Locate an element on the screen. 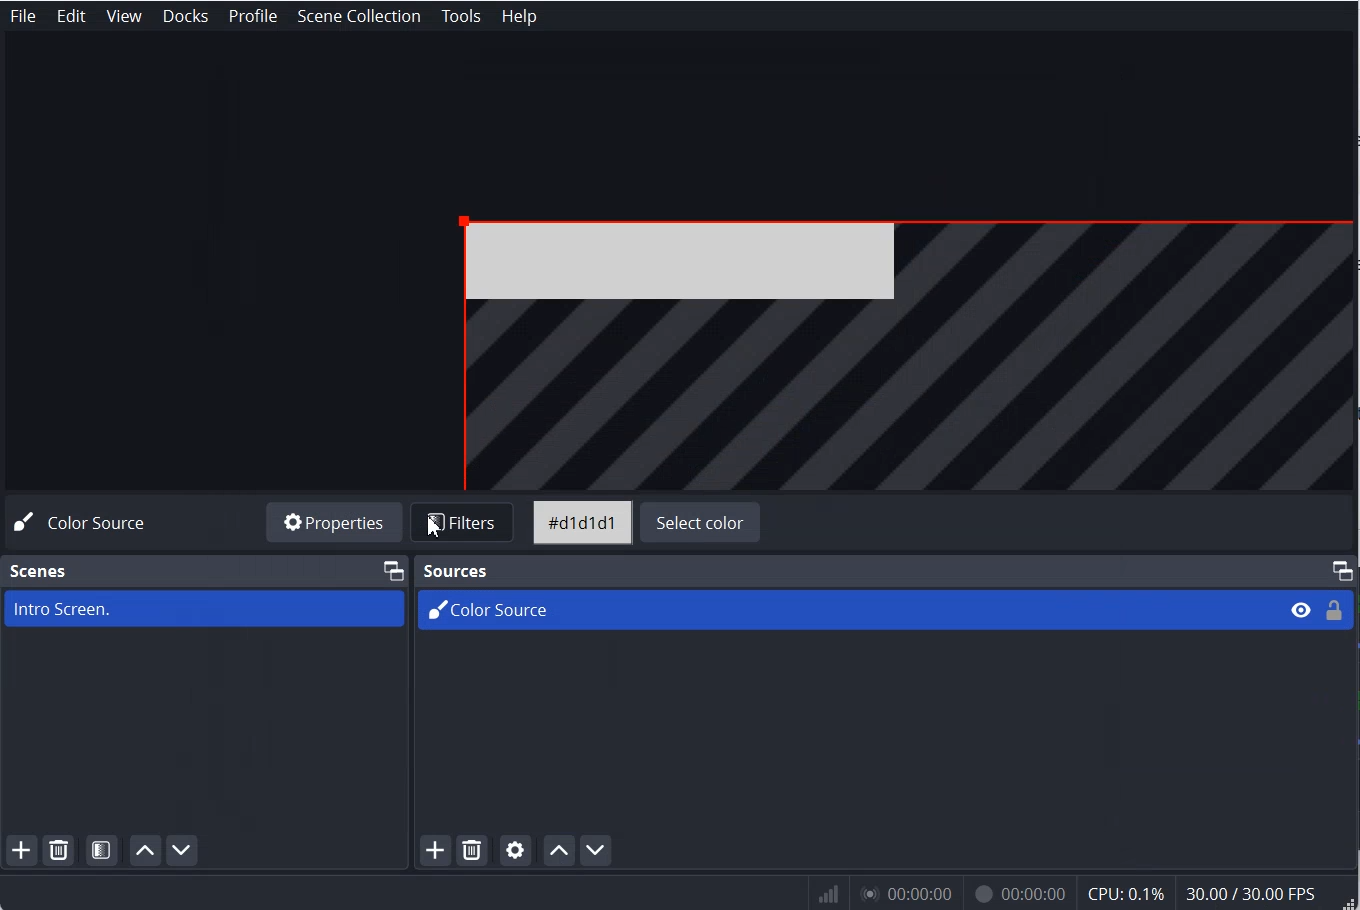 The width and height of the screenshot is (1360, 910). Properties is located at coordinates (336, 524).